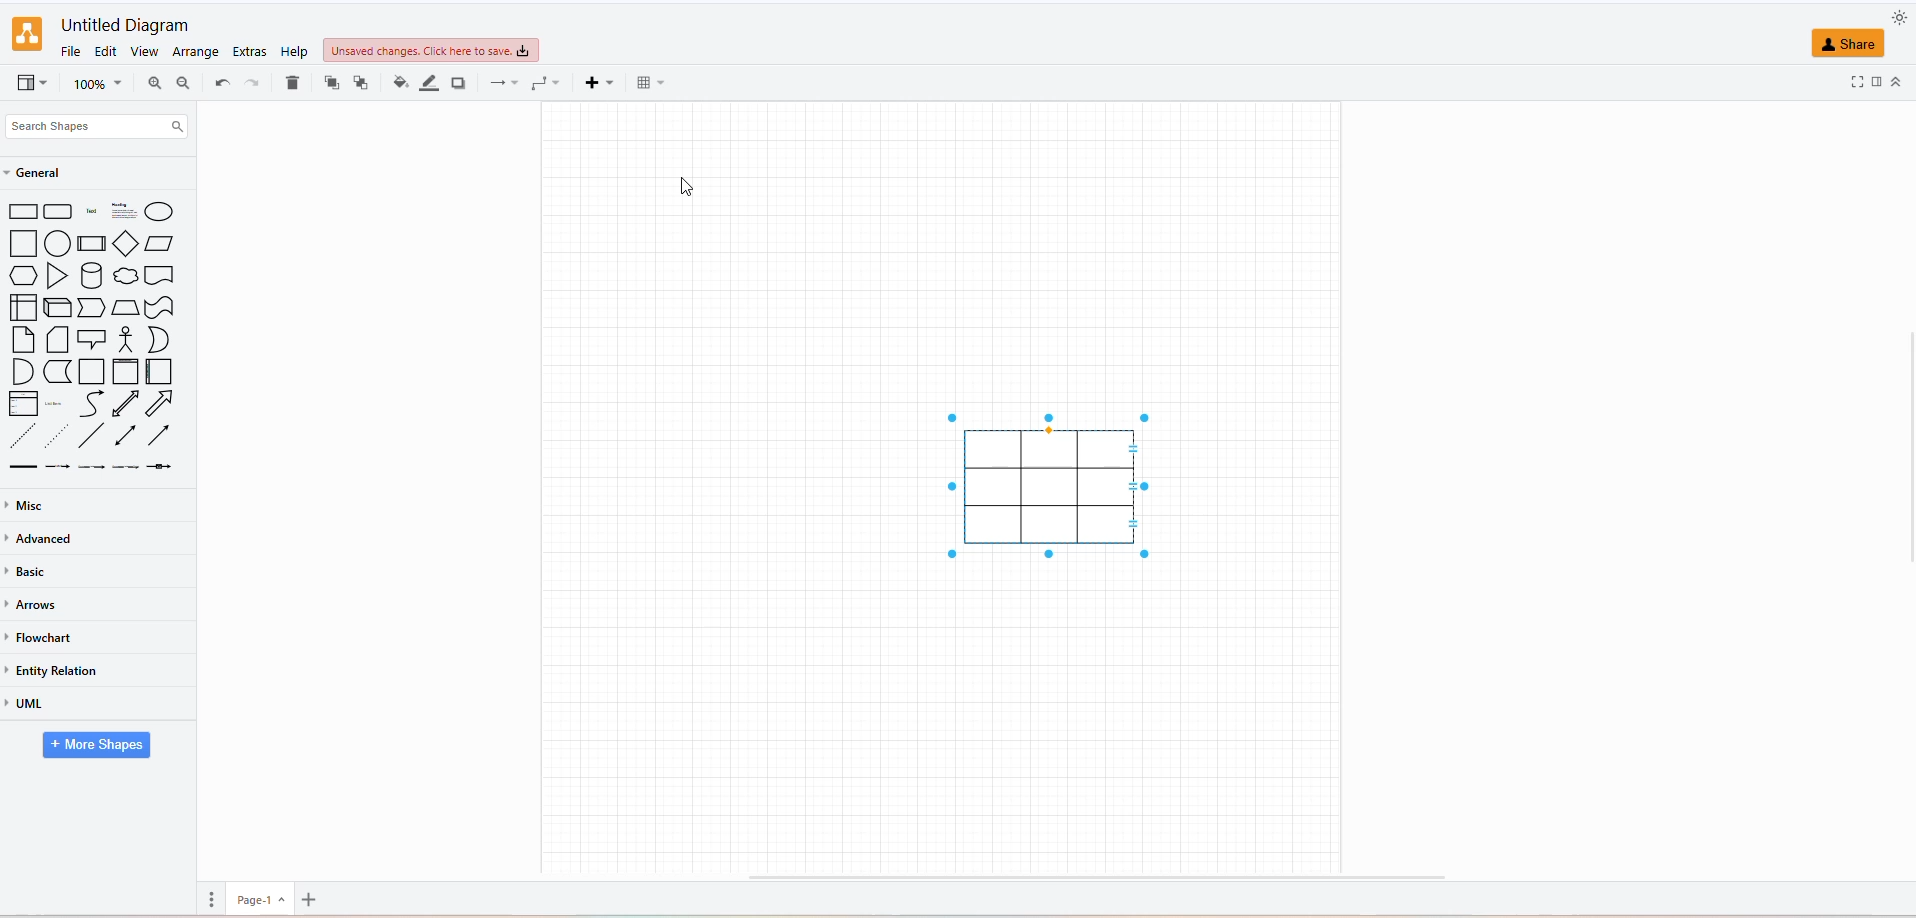 The height and width of the screenshot is (918, 1916). I want to click on view, so click(149, 53).